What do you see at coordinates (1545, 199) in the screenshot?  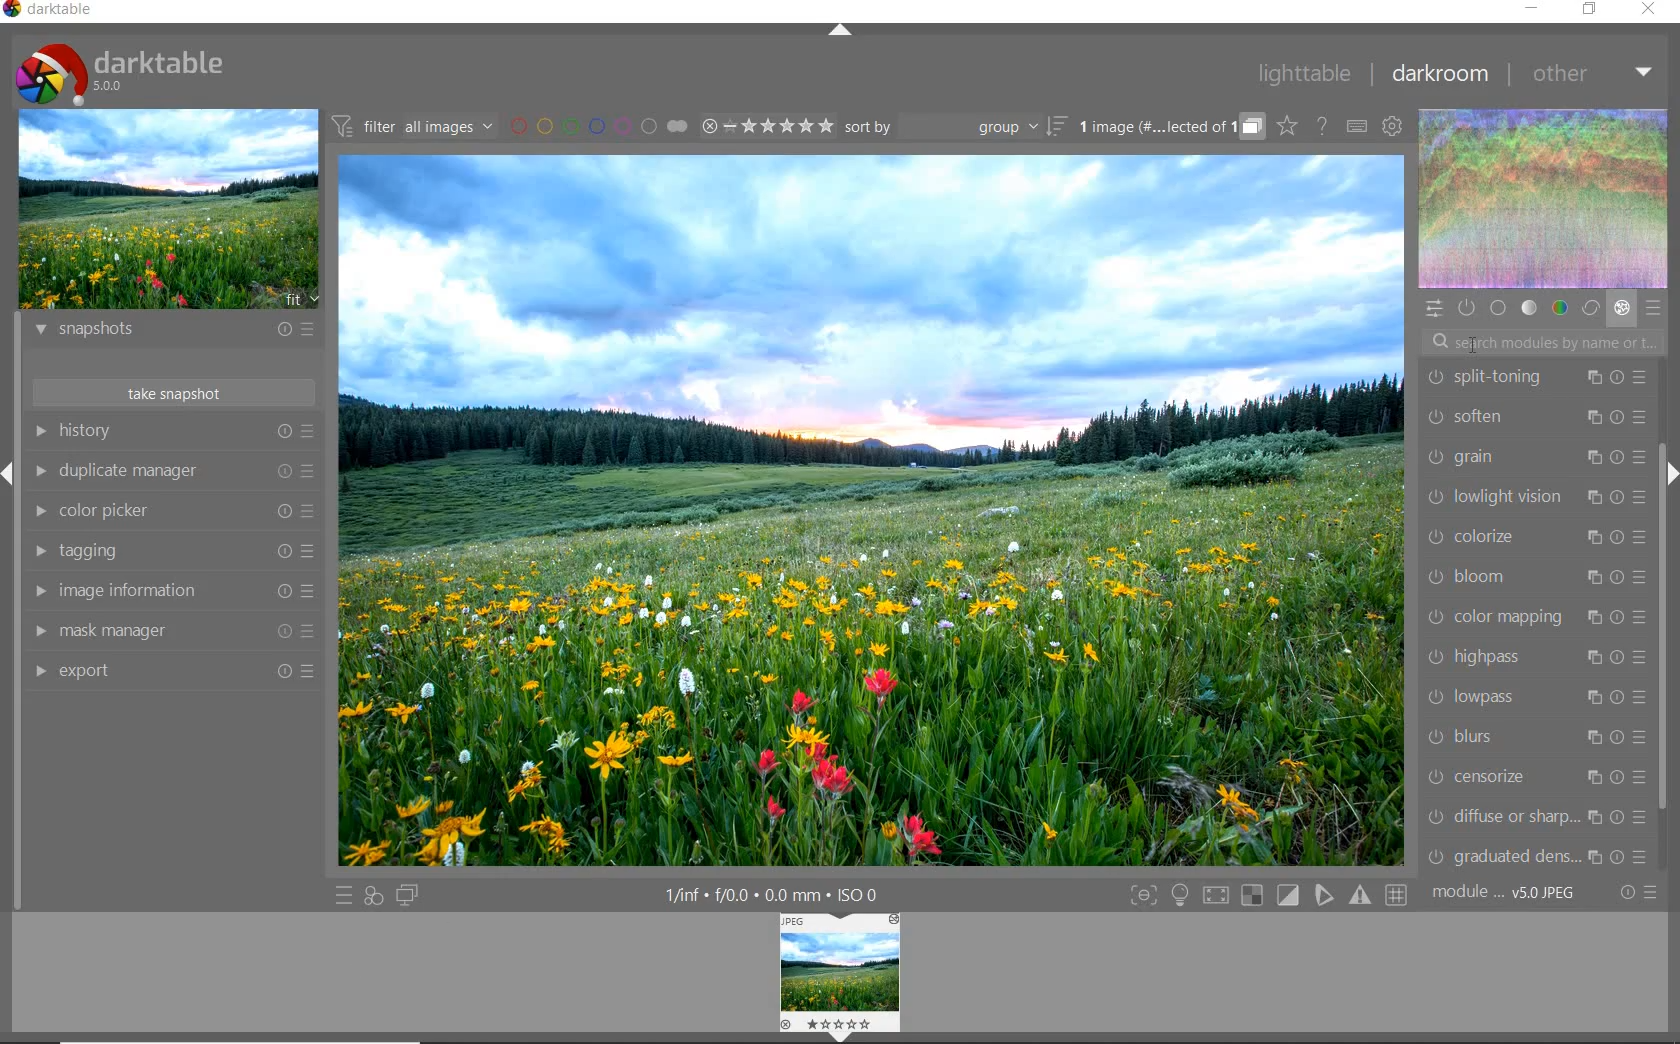 I see `waveform` at bounding box center [1545, 199].